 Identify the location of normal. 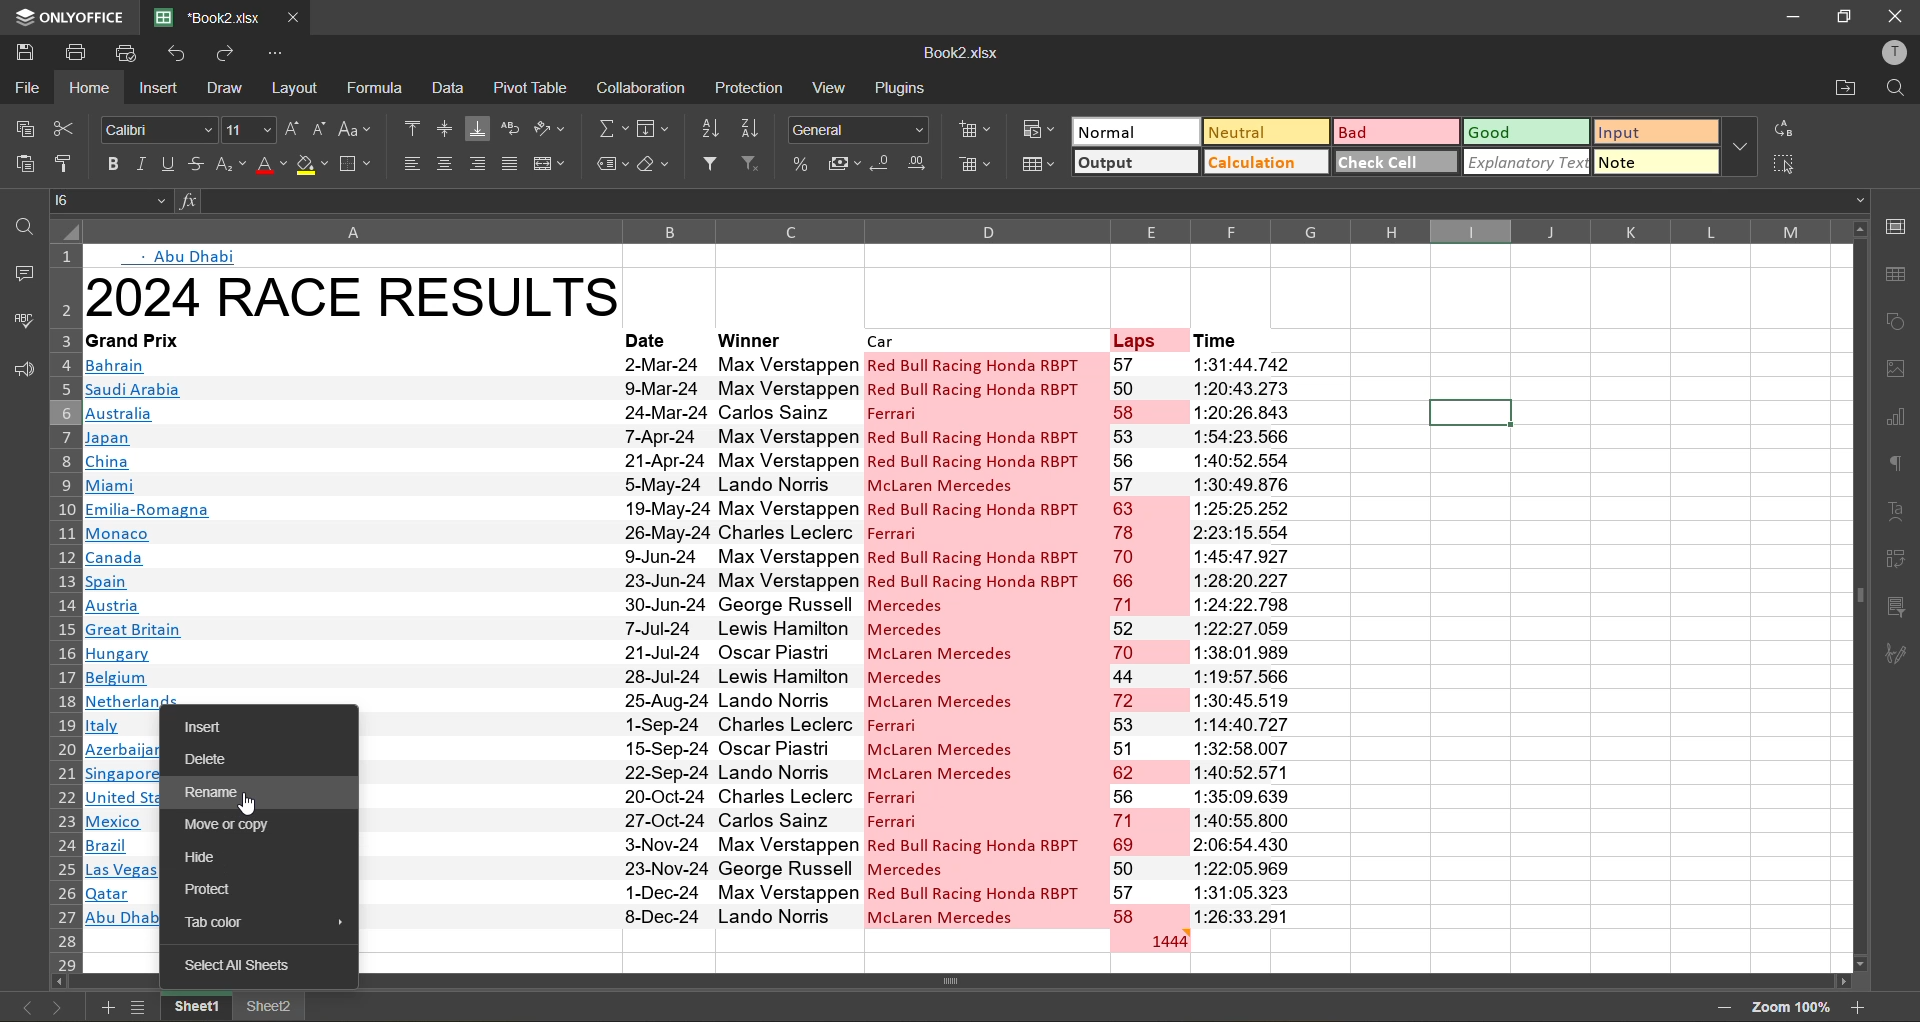
(1133, 133).